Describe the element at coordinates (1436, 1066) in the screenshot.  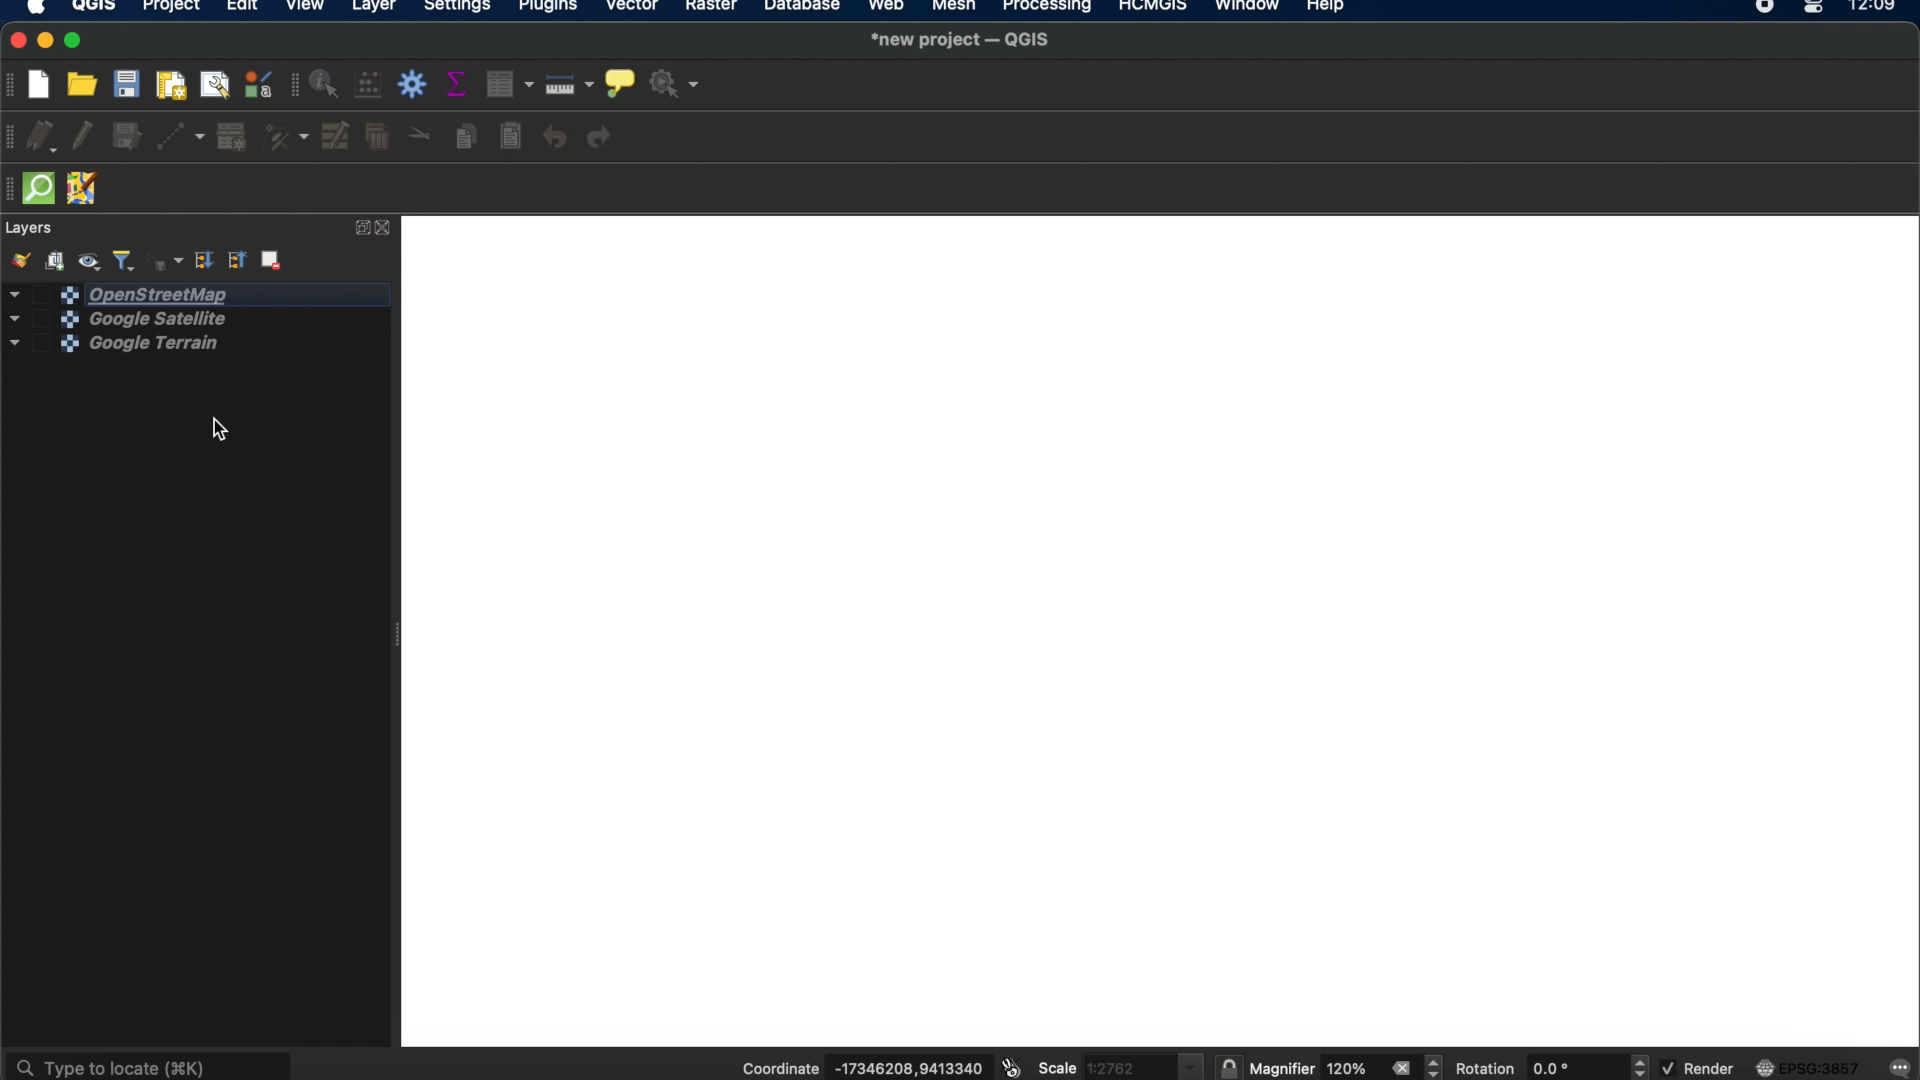
I see `magnifier increment decrement` at that location.